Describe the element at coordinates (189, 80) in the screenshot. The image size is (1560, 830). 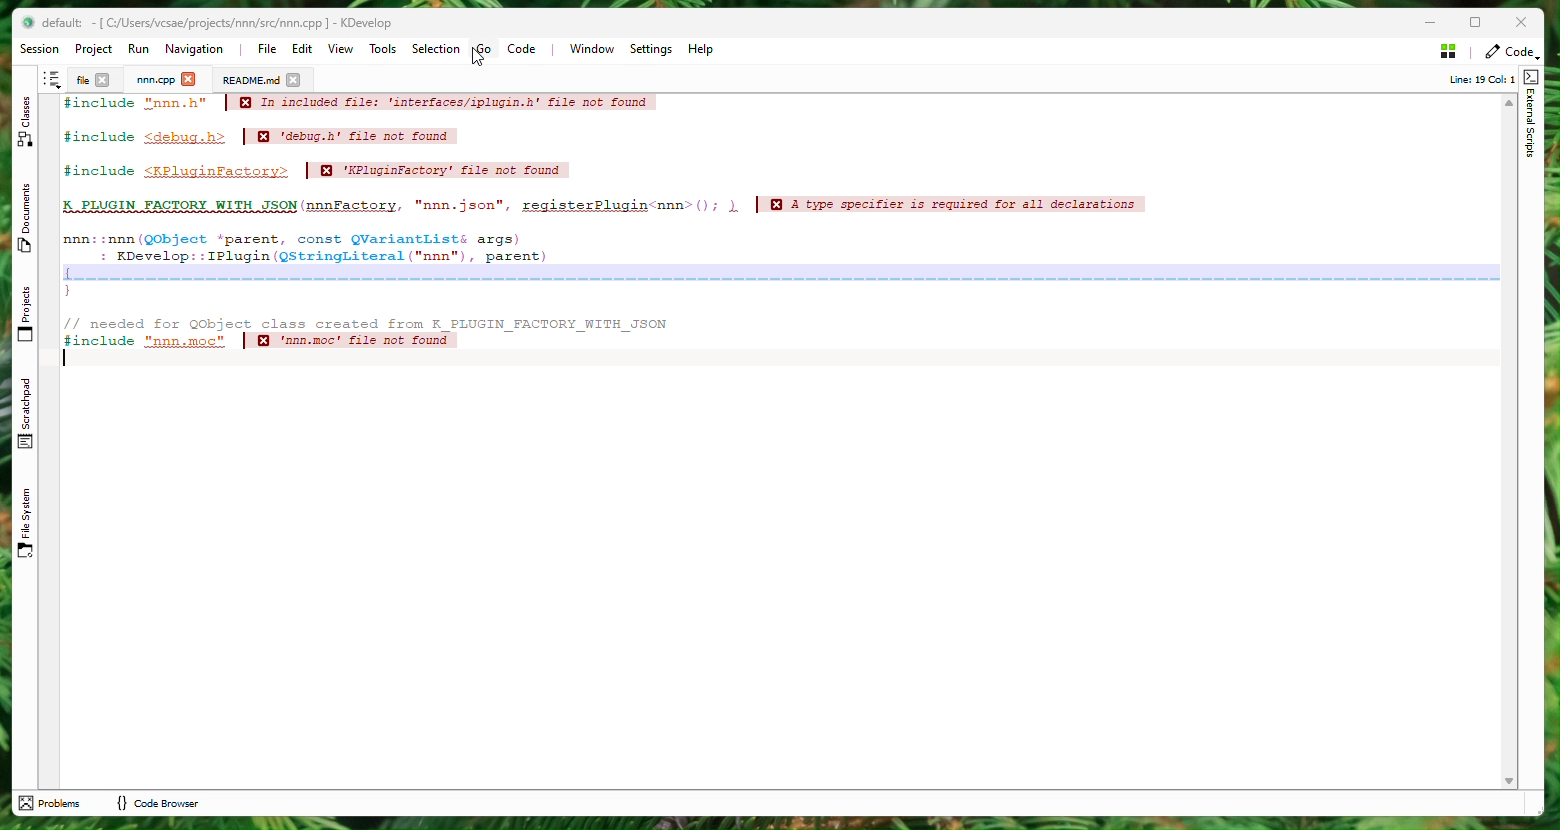
I see `close tab` at that location.